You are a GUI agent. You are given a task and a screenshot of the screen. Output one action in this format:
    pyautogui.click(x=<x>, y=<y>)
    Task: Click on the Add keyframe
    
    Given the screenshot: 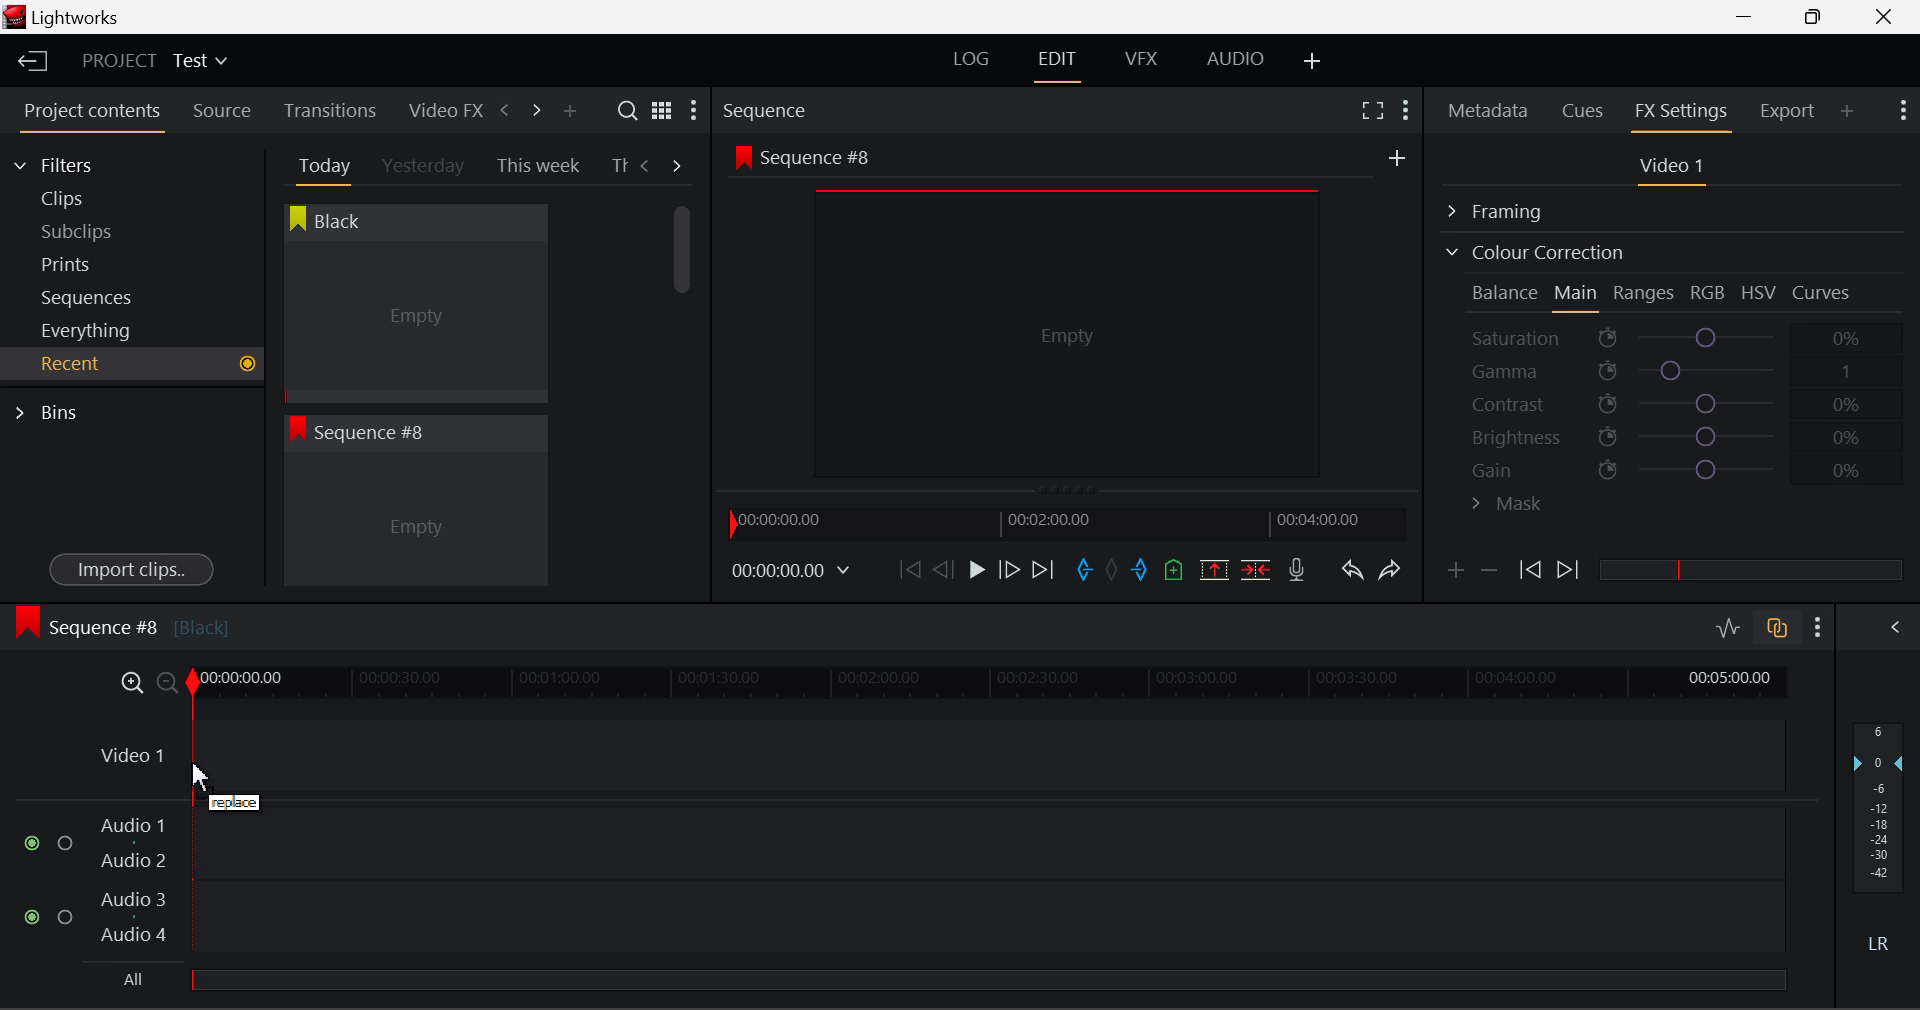 What is the action you would take?
    pyautogui.click(x=1452, y=574)
    